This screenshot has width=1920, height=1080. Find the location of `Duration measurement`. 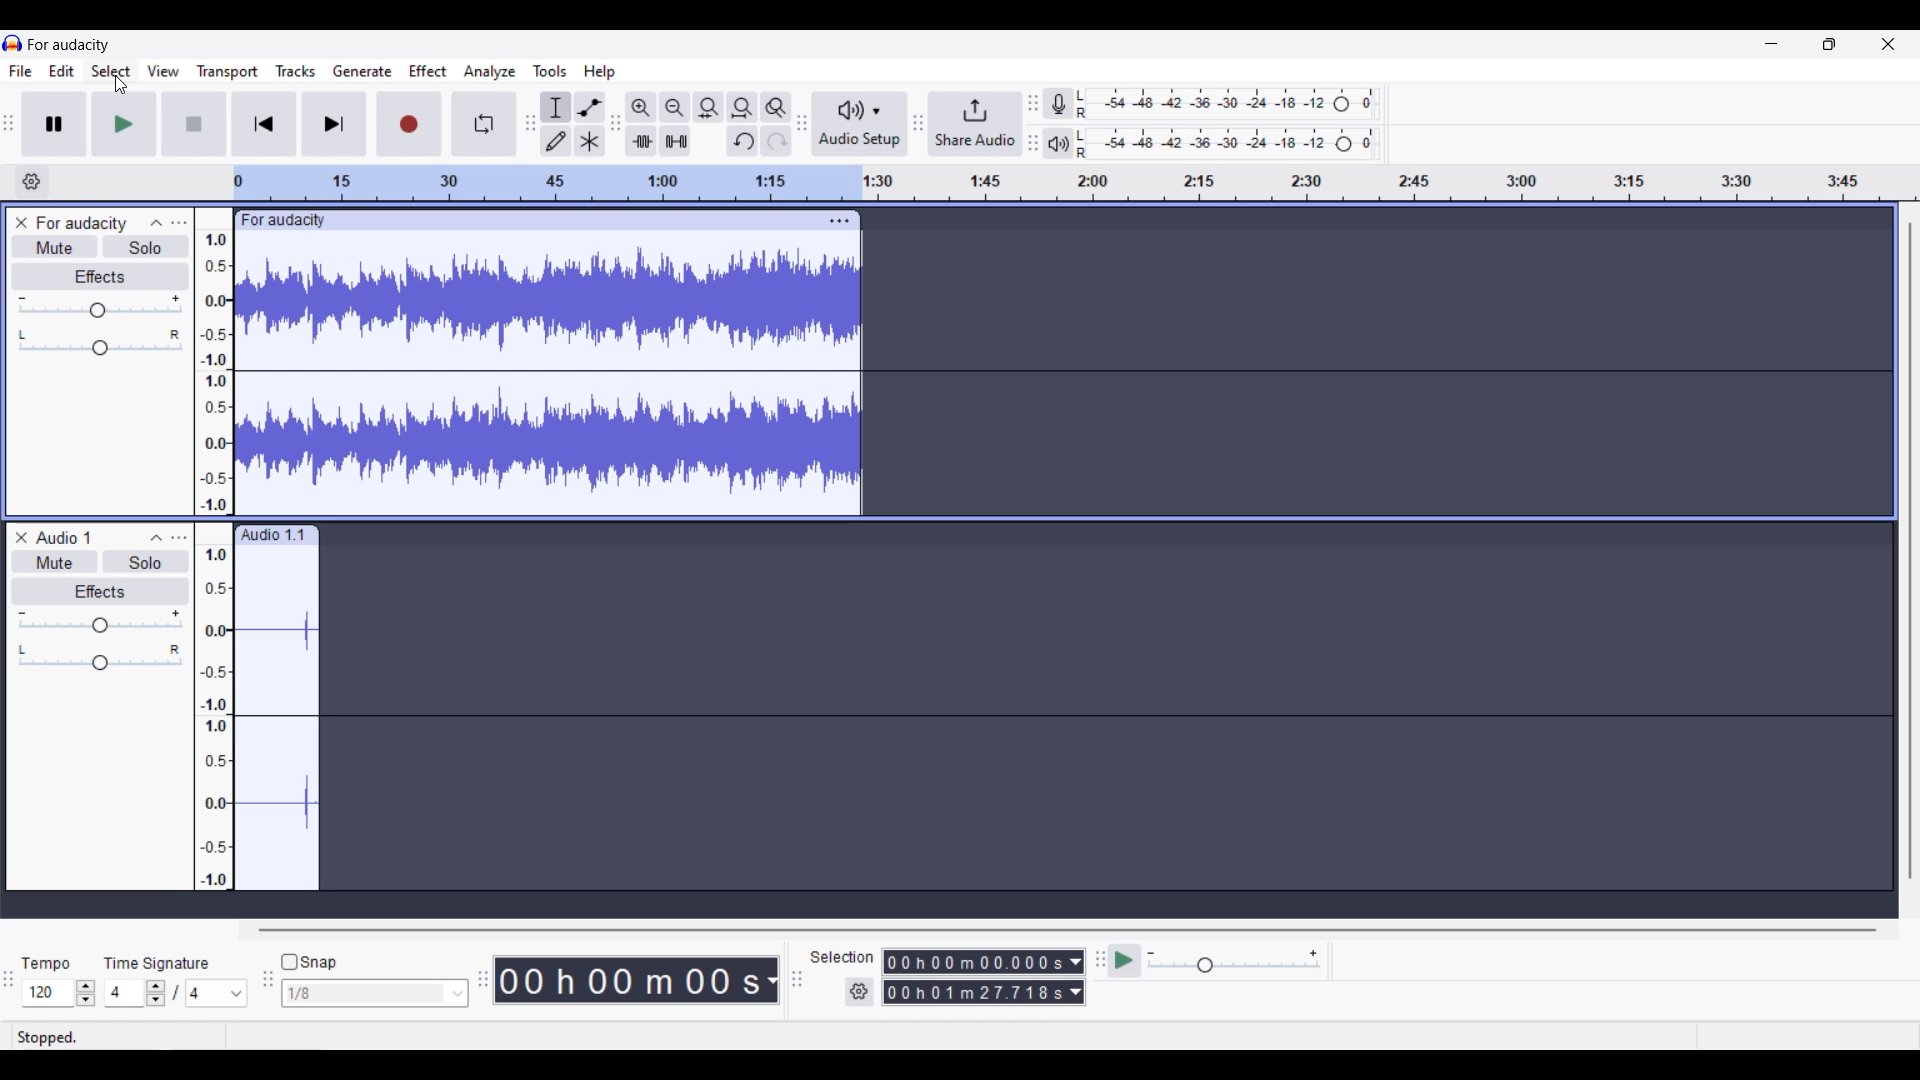

Duration measurement is located at coordinates (1077, 977).